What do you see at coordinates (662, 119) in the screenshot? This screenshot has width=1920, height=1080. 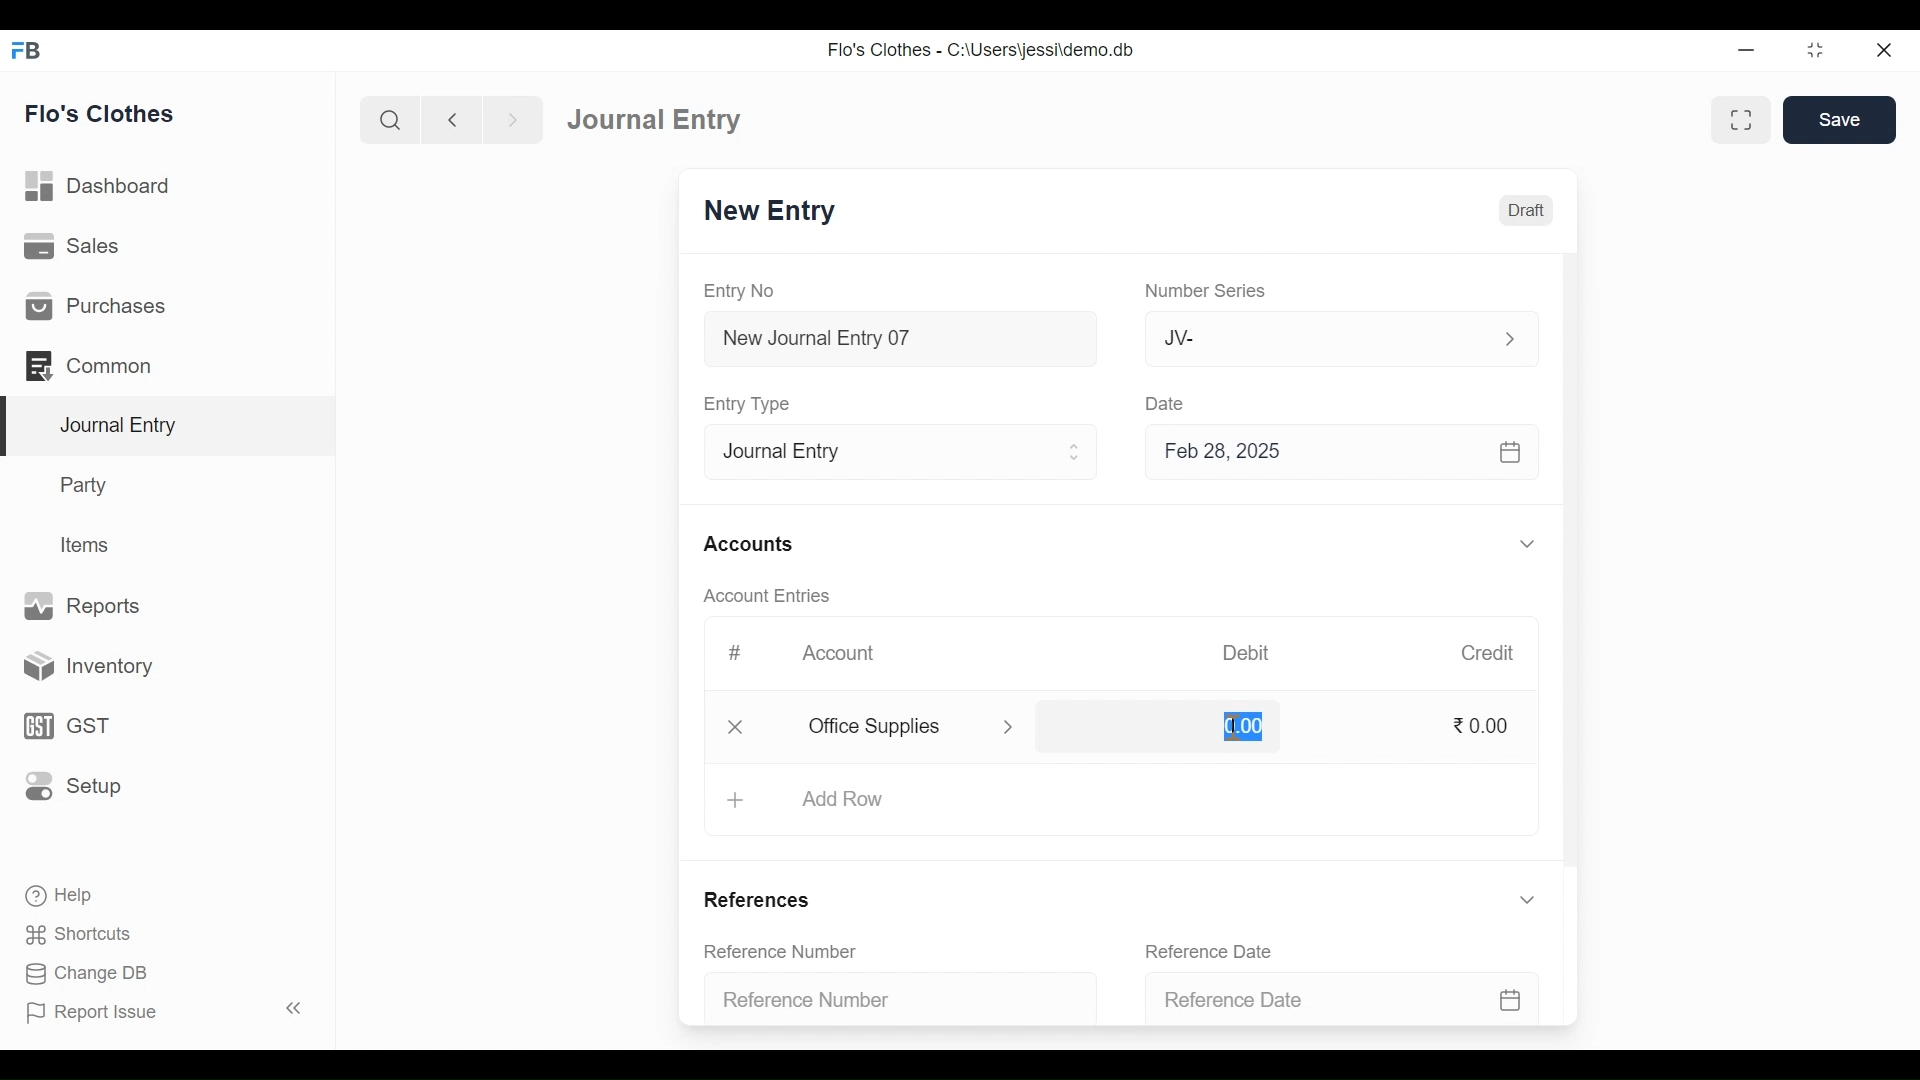 I see `Journal Entry` at bounding box center [662, 119].